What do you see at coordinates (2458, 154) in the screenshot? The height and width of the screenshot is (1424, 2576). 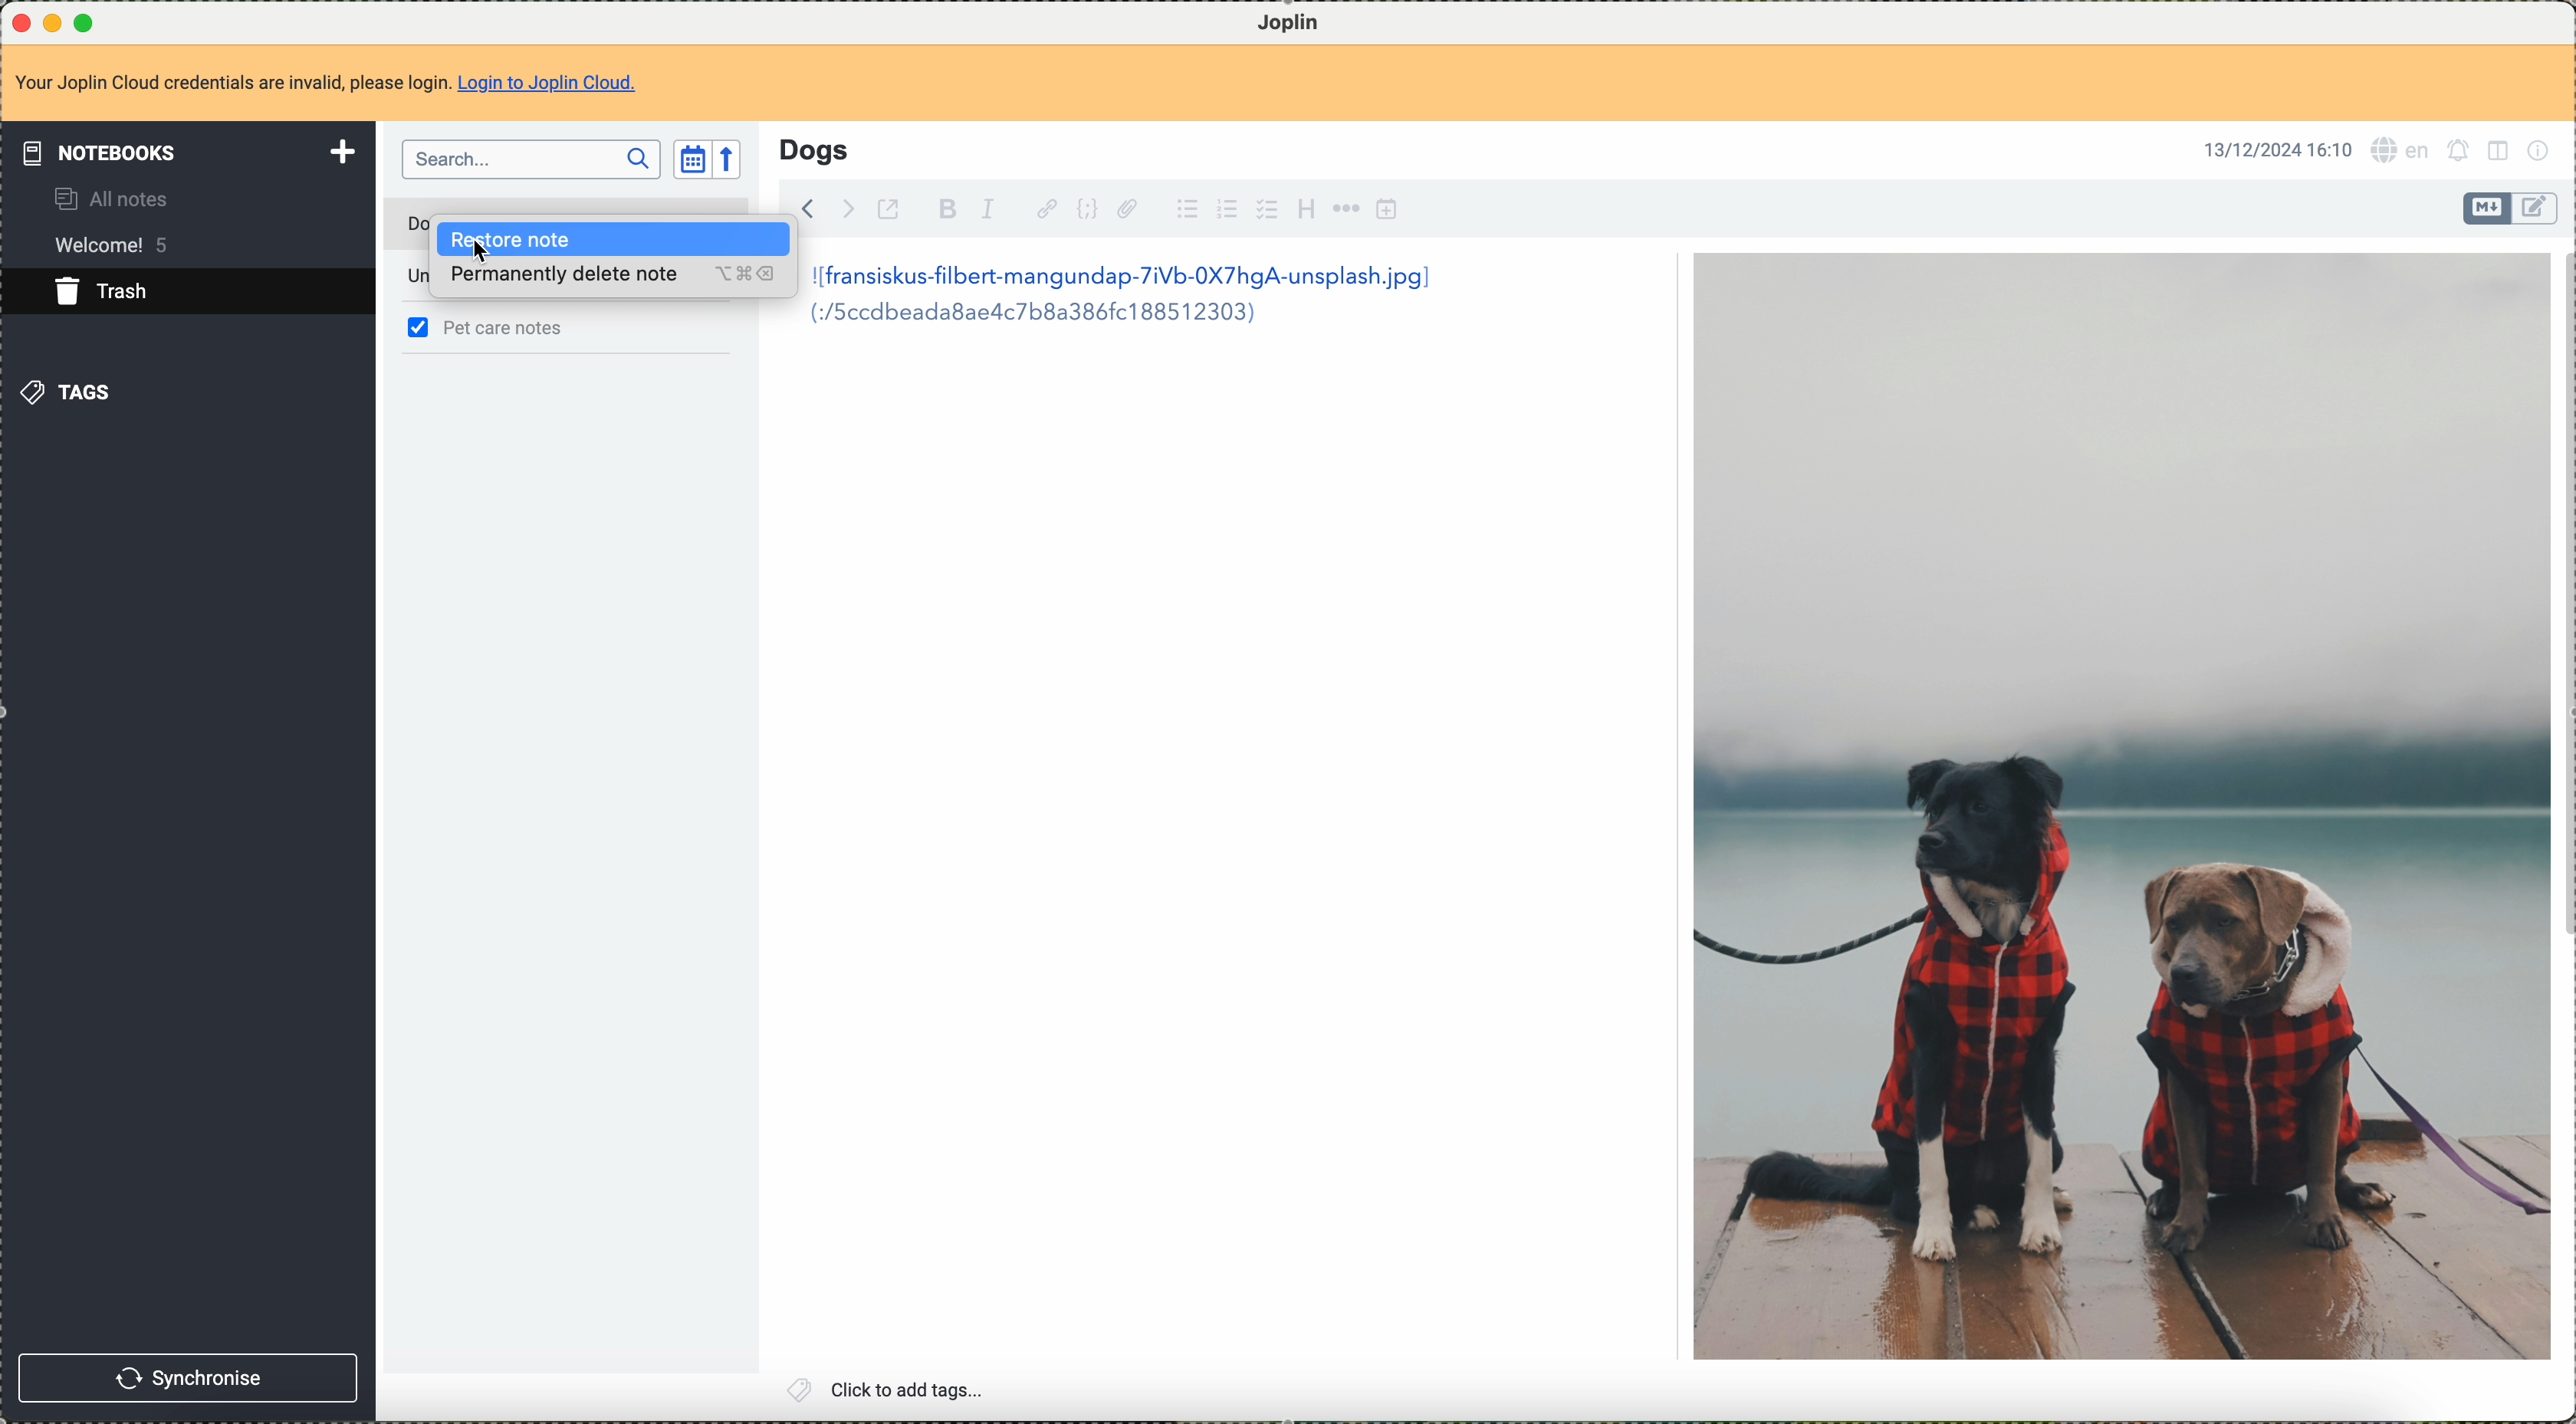 I see `set alarm` at bounding box center [2458, 154].